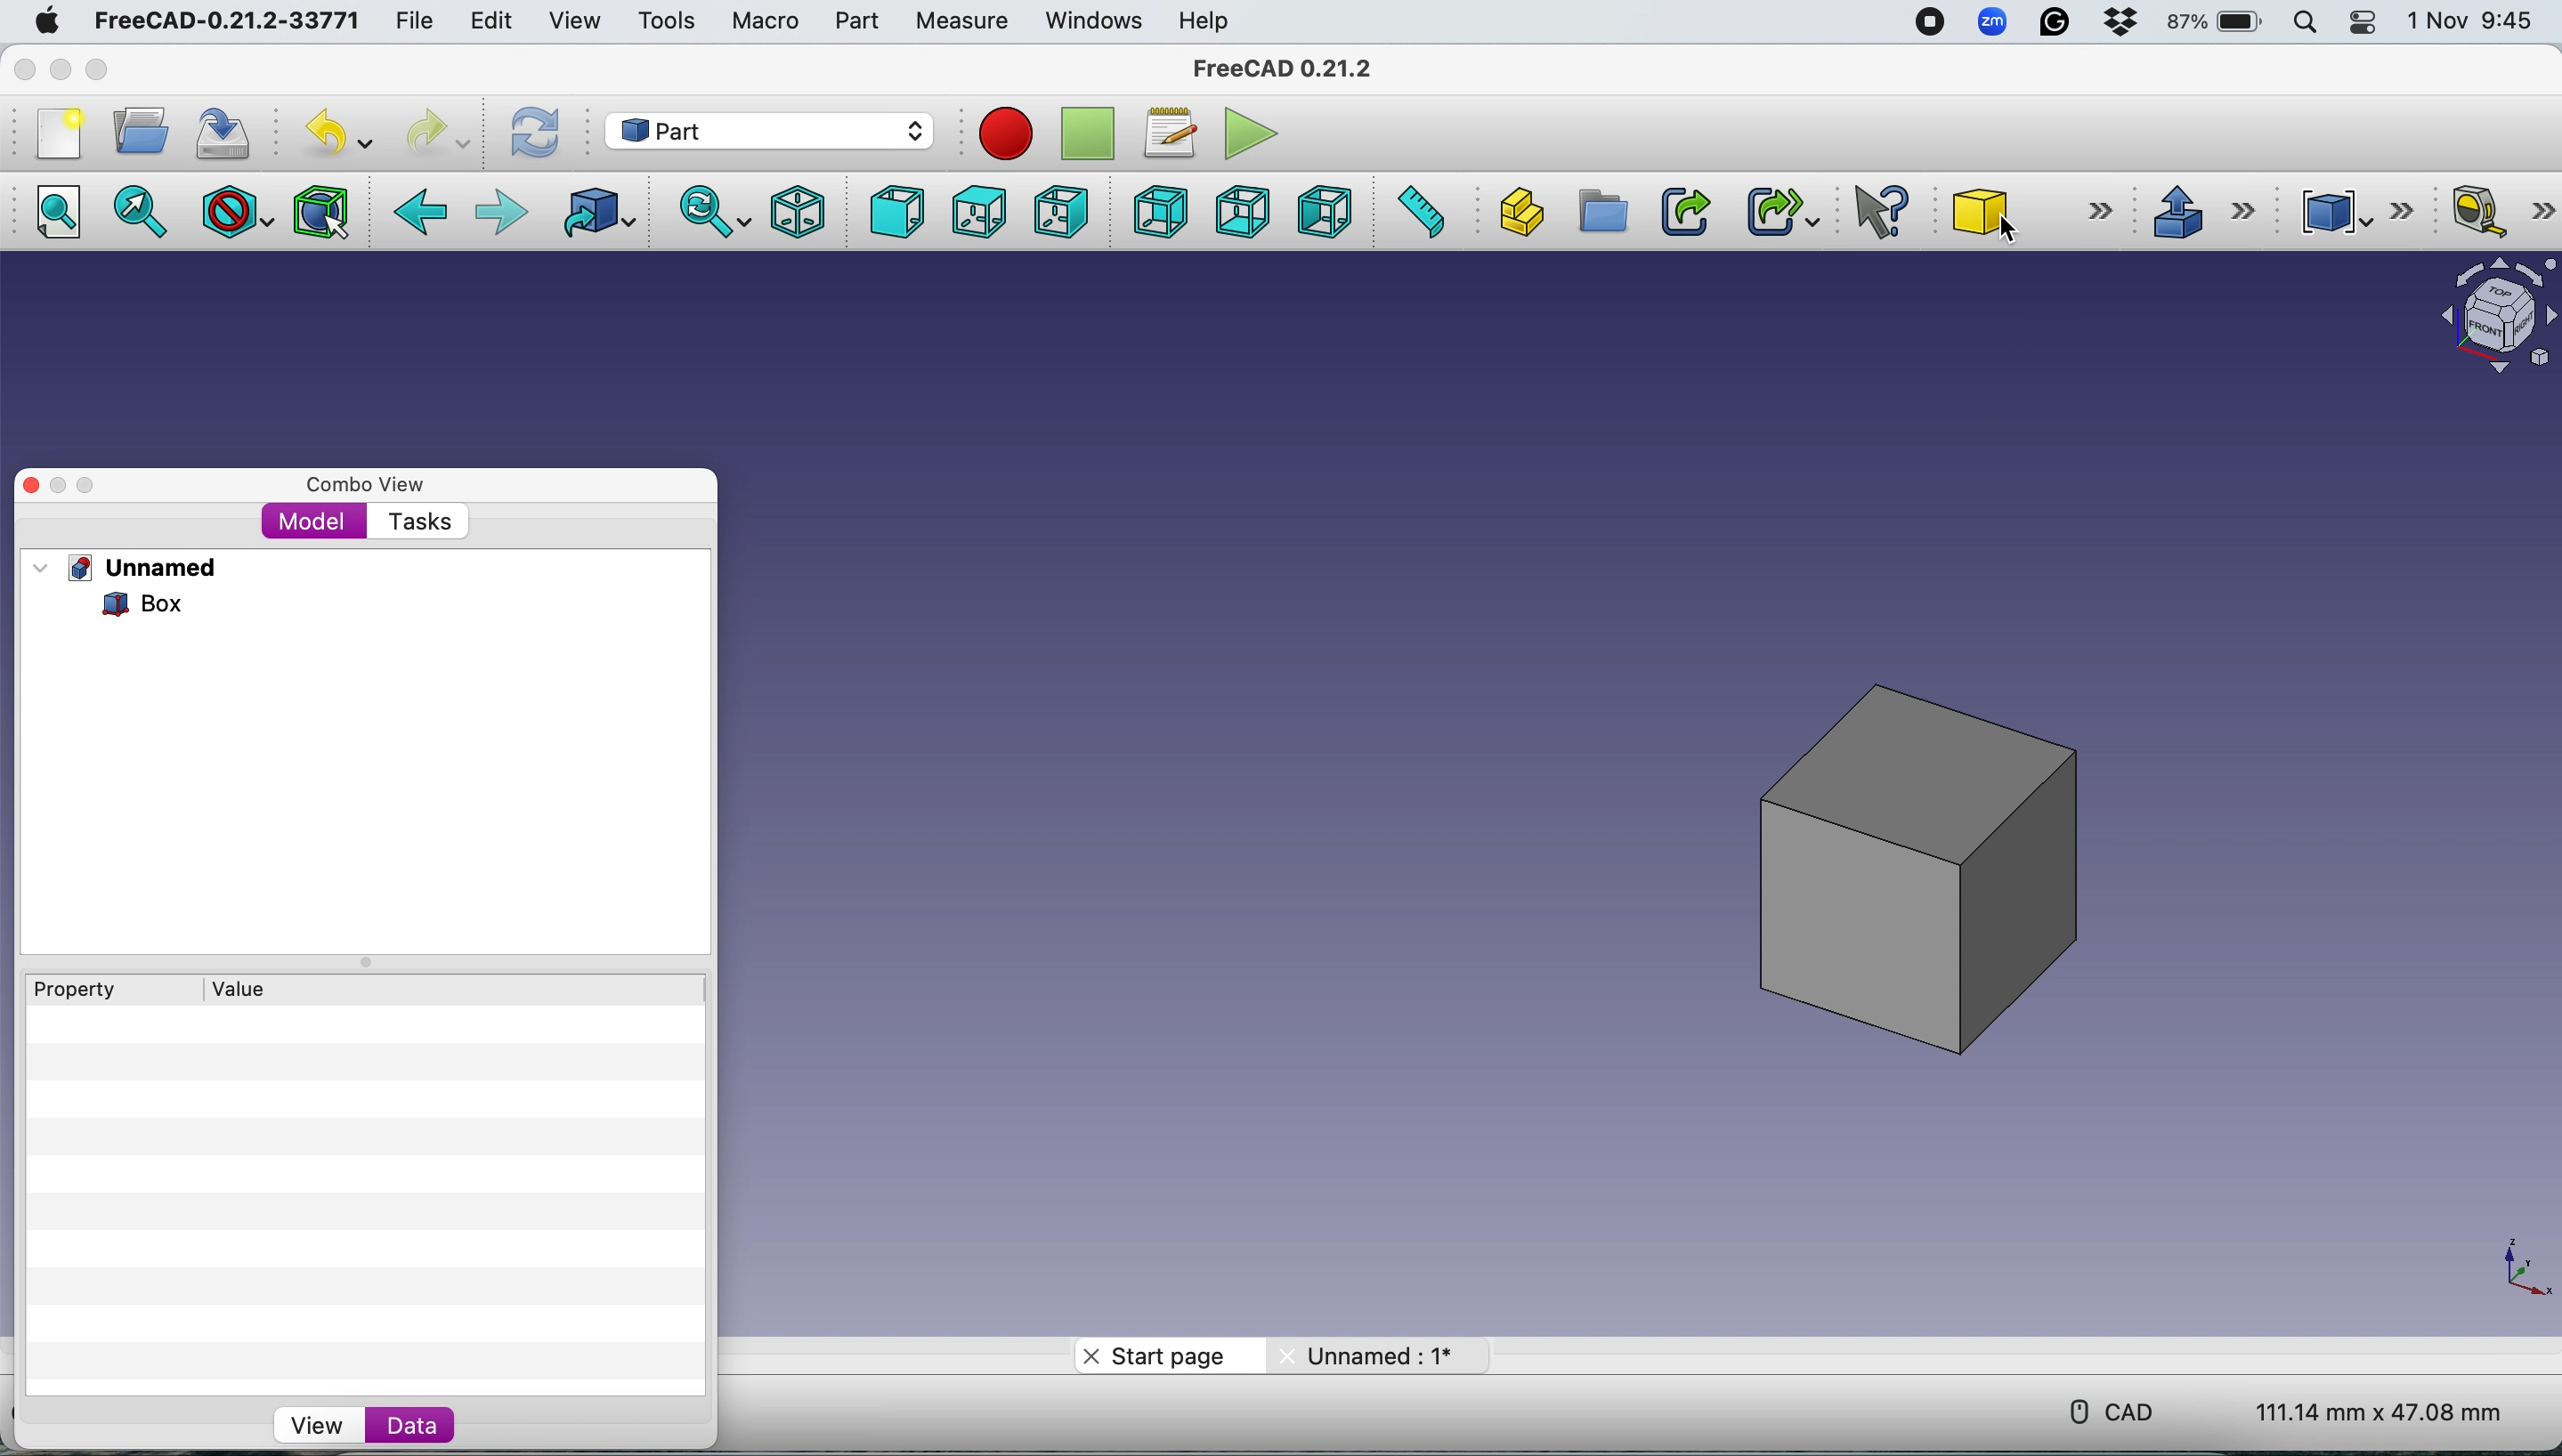 The height and width of the screenshot is (1456, 2562). I want to click on Right, so click(1061, 215).